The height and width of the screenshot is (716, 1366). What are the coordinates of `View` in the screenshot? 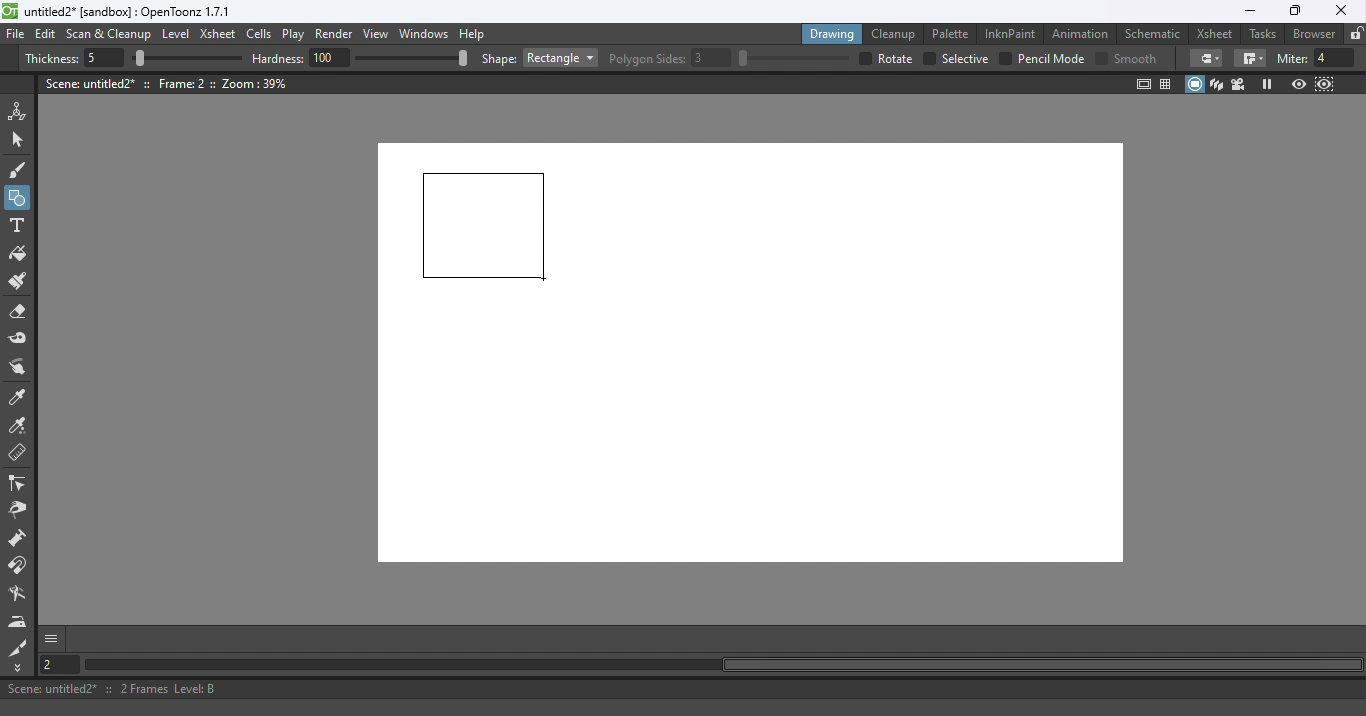 It's located at (379, 36).